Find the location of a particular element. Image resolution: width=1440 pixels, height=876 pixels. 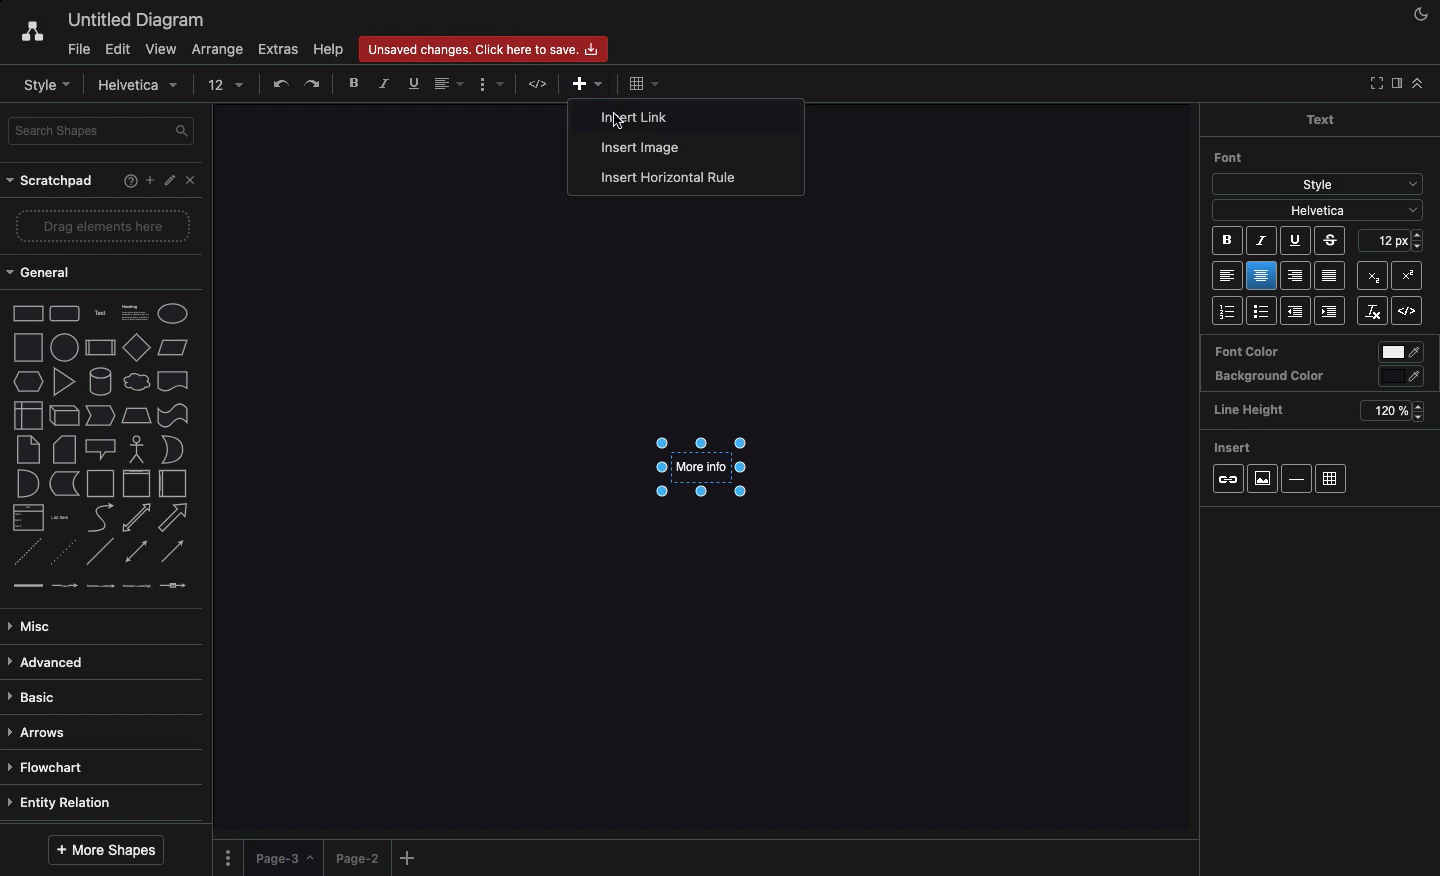

Left aligned is located at coordinates (1228, 277).